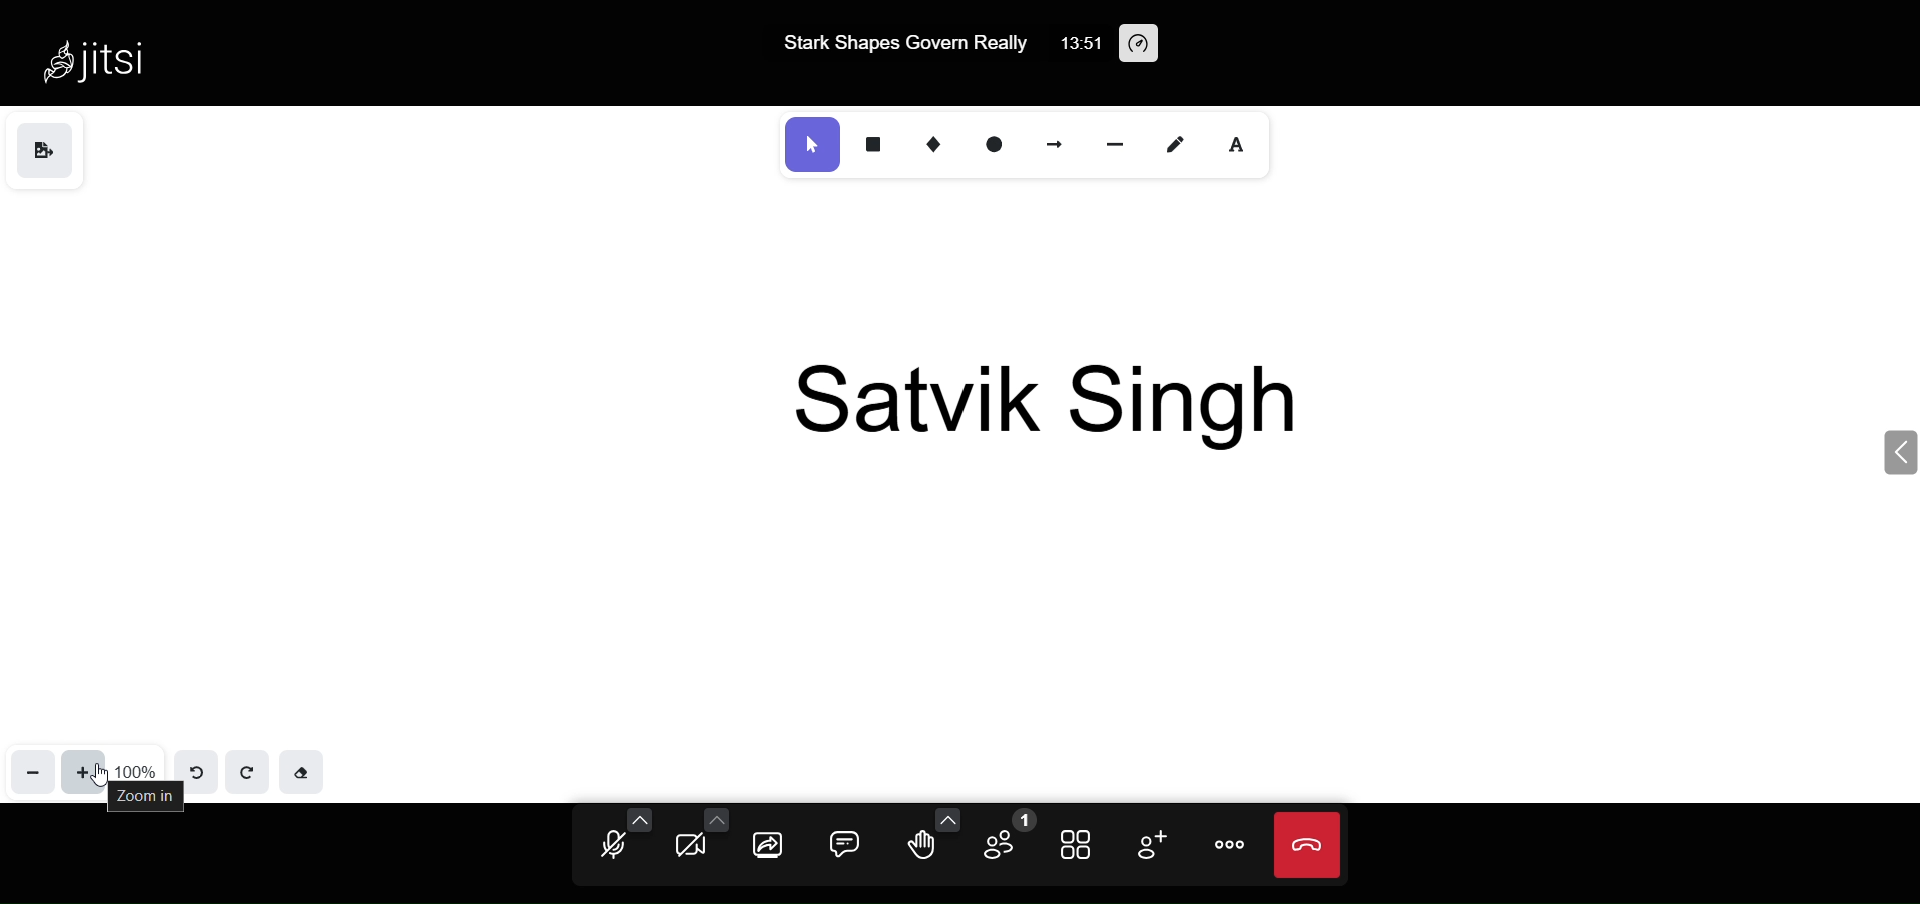 The width and height of the screenshot is (1920, 904). What do you see at coordinates (947, 818) in the screenshot?
I see `more emoji` at bounding box center [947, 818].